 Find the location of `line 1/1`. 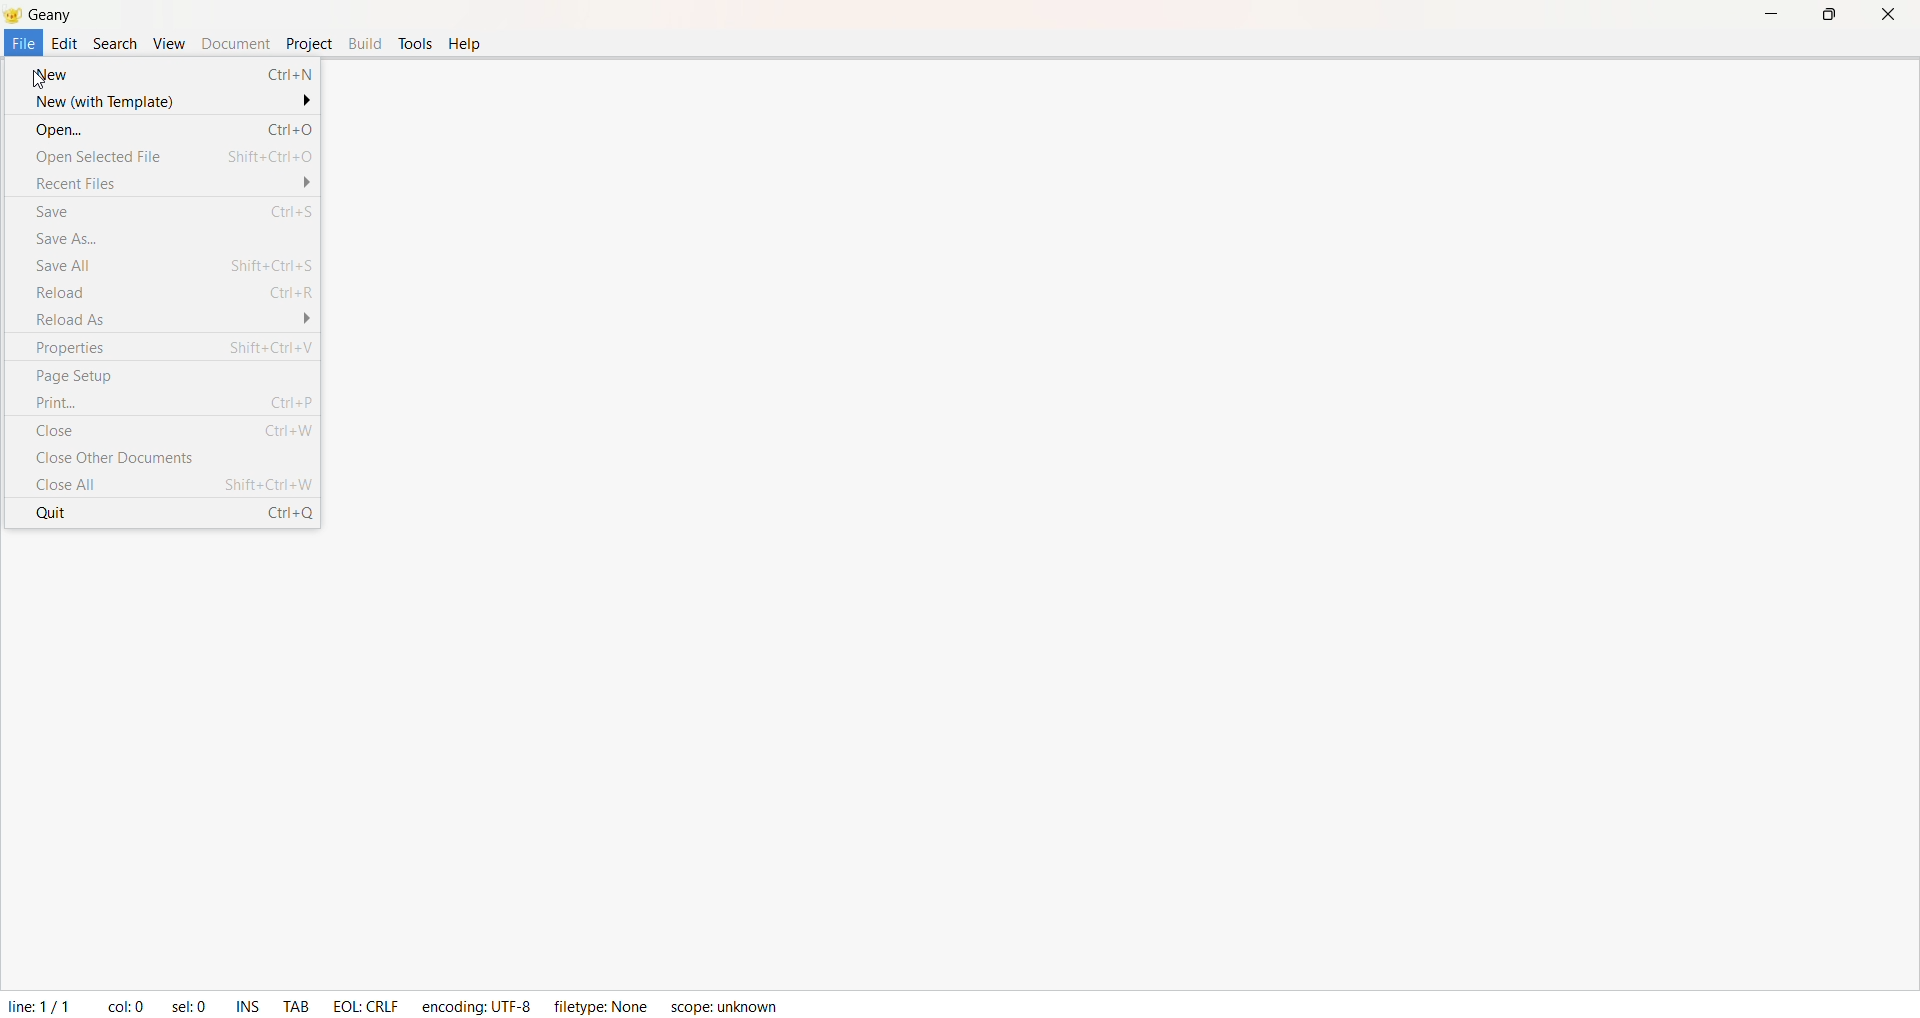

line 1/1 is located at coordinates (36, 998).